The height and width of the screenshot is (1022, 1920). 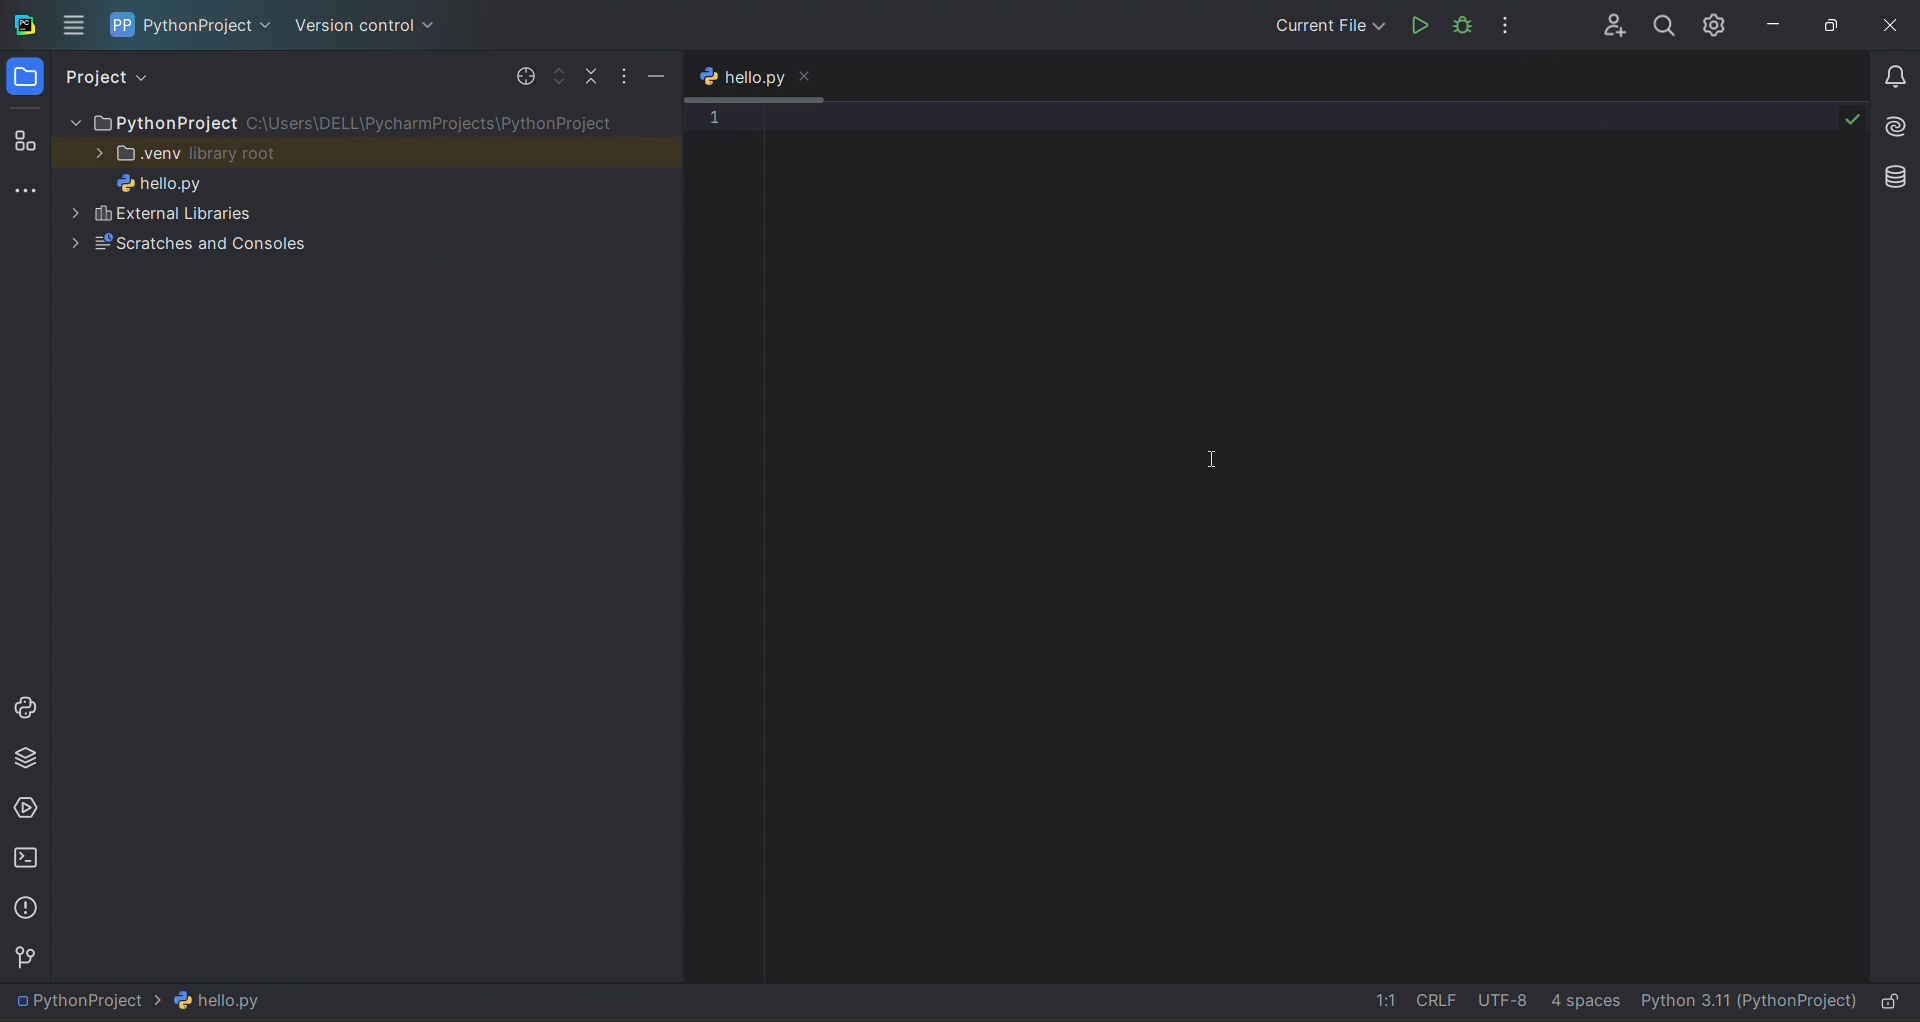 I want to click on options, so click(x=629, y=77).